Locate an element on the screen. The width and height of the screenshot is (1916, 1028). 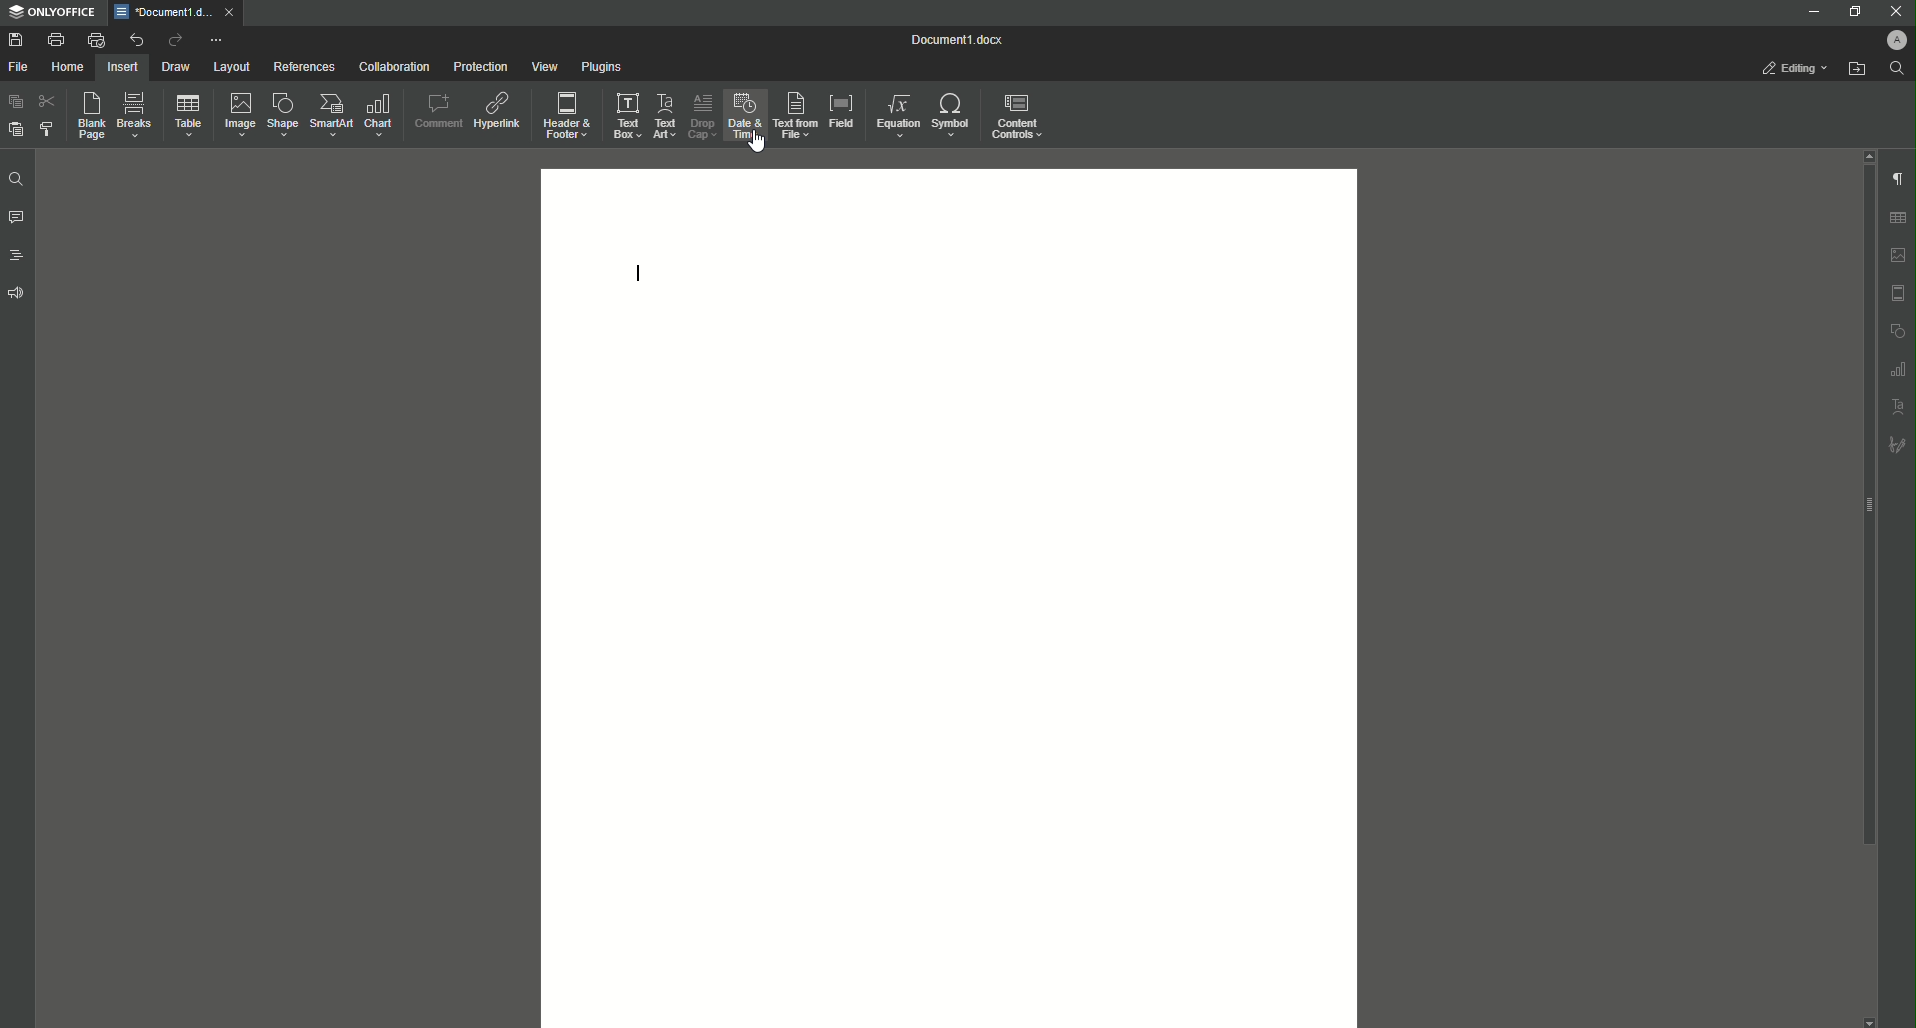
table settings is located at coordinates (1897, 218).